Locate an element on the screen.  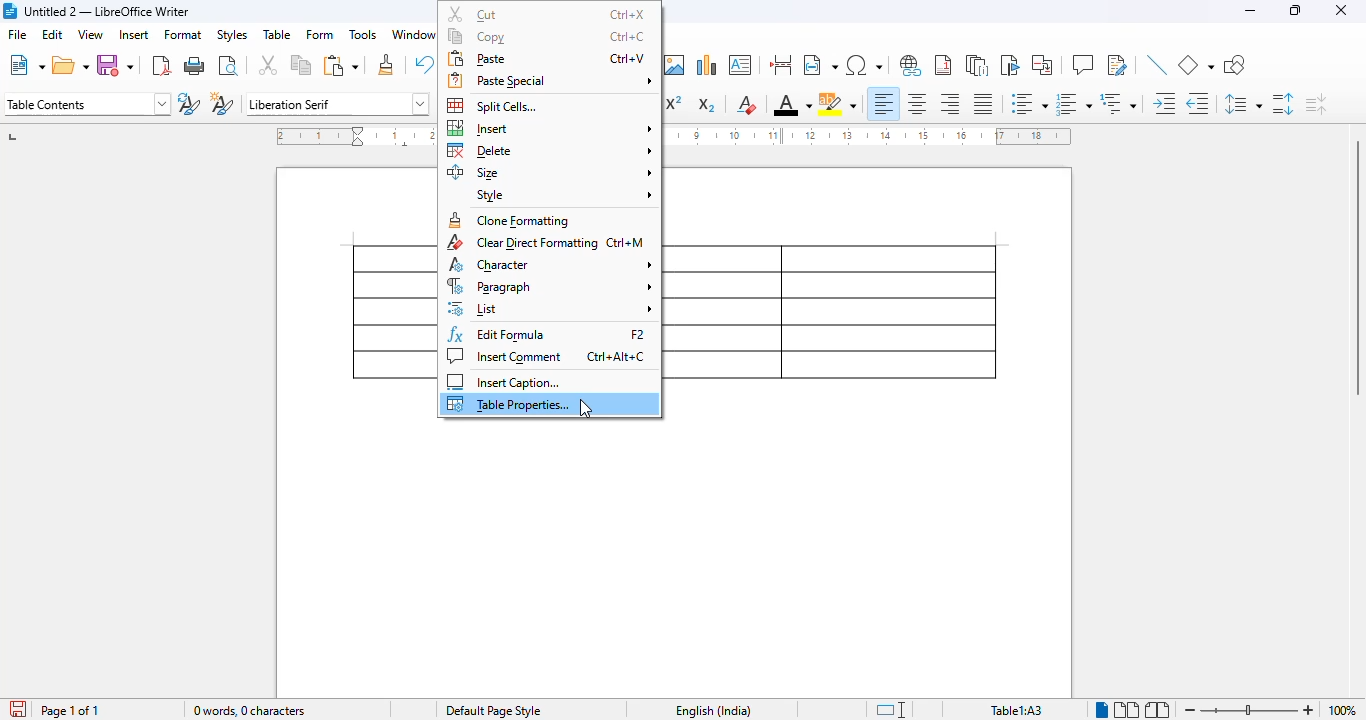
view is located at coordinates (90, 35).